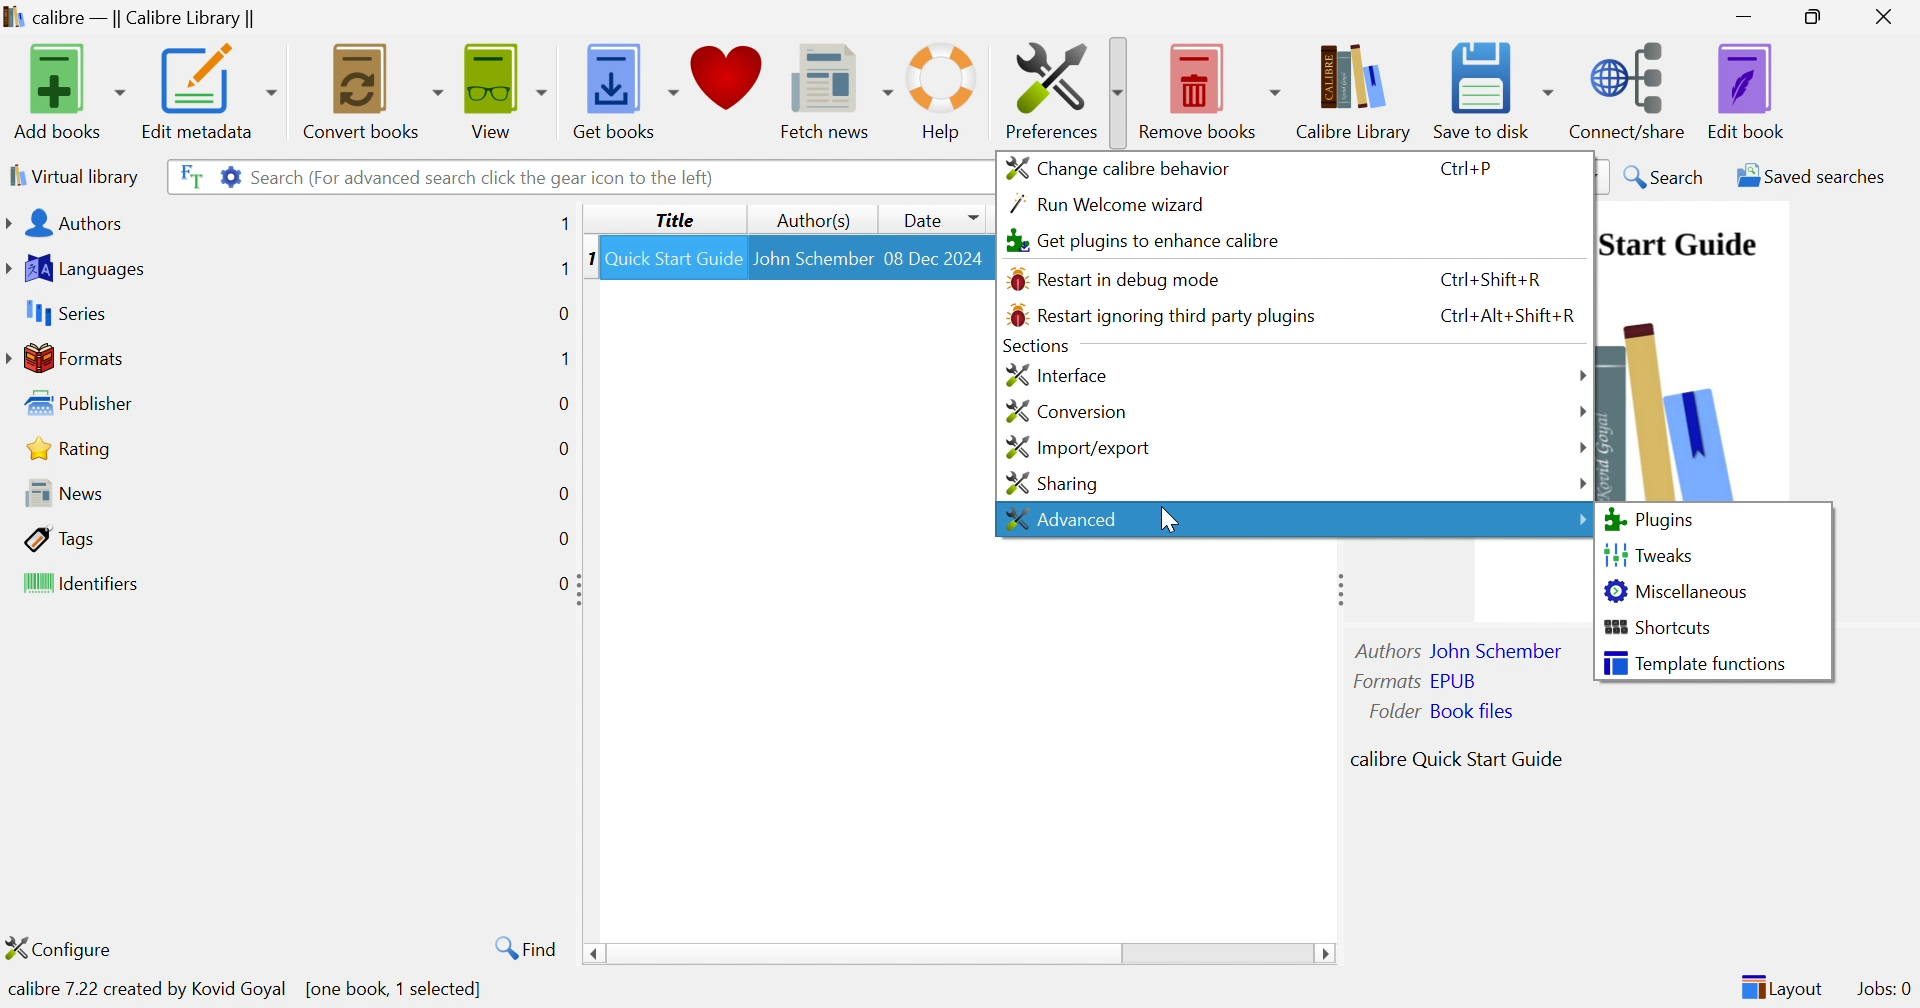 This screenshot has height=1008, width=1920. What do you see at coordinates (1677, 590) in the screenshot?
I see `Miscellaneous` at bounding box center [1677, 590].